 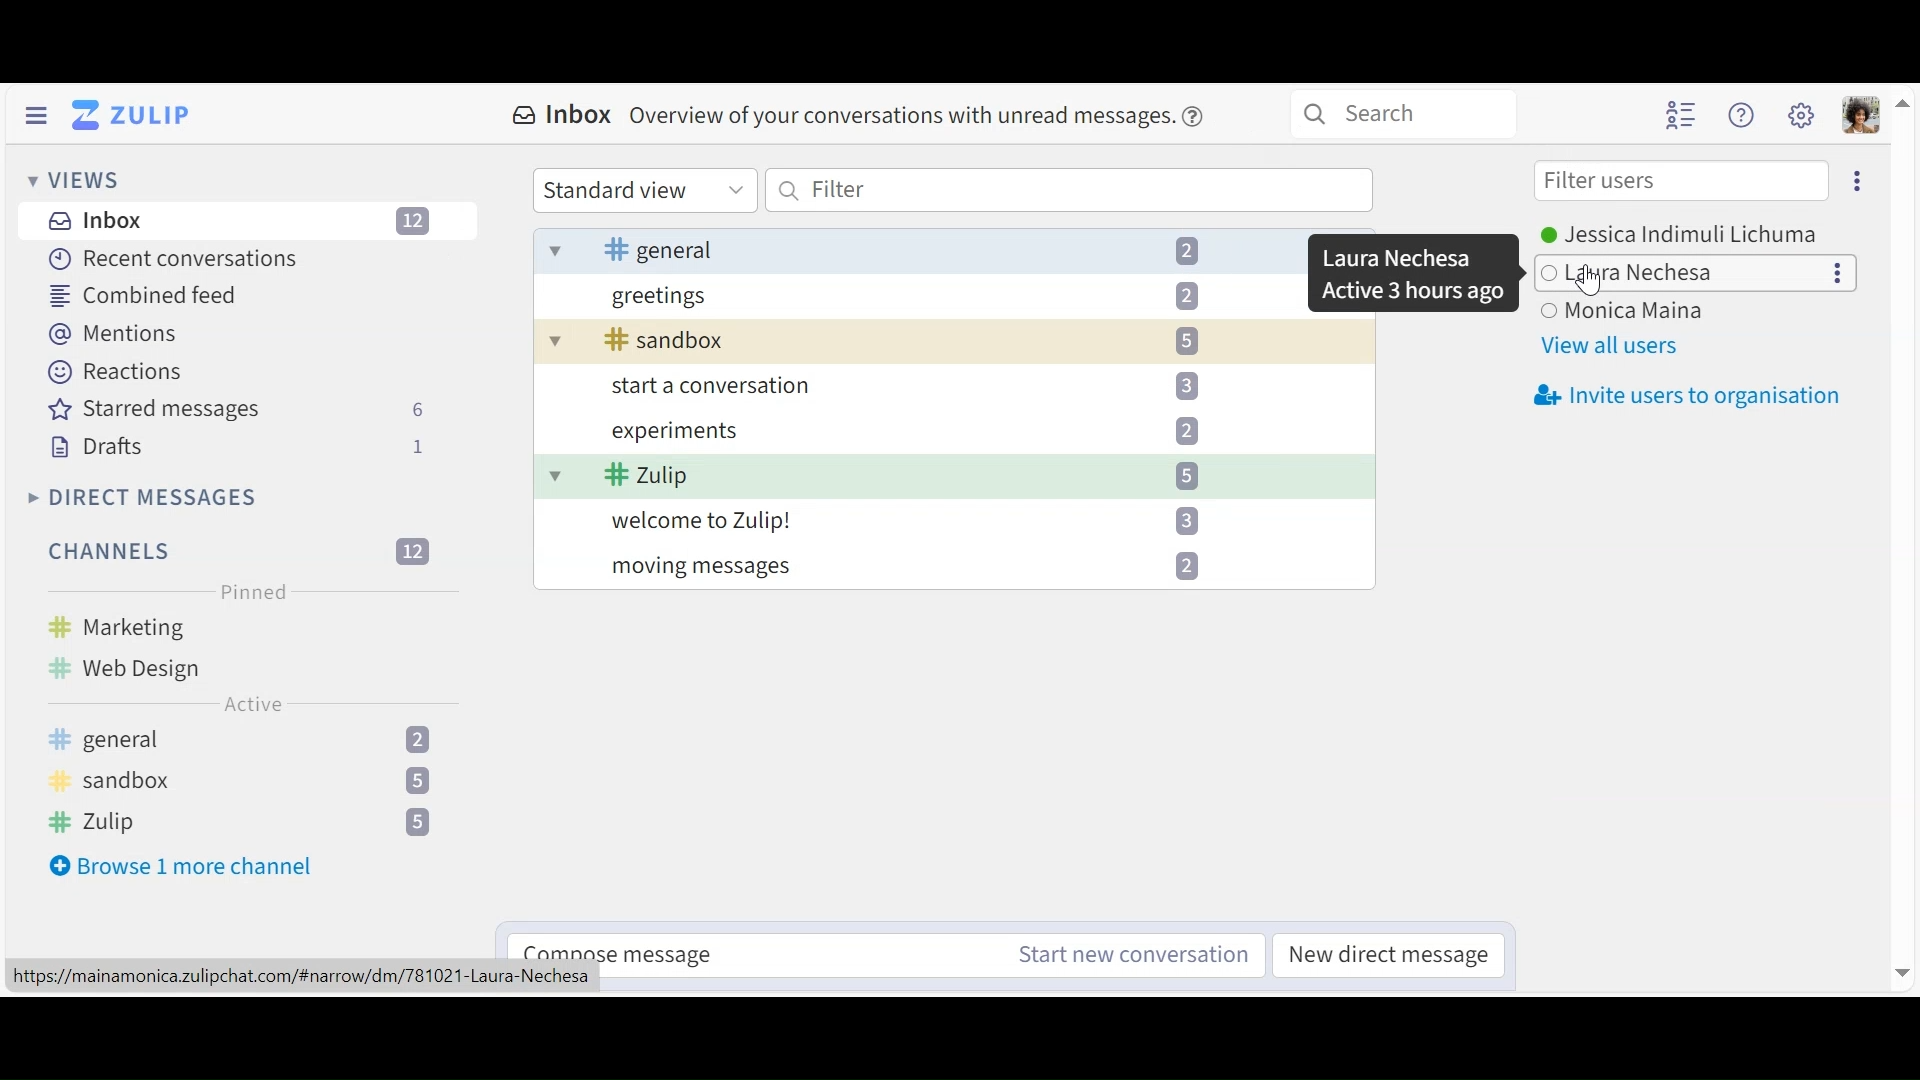 I want to click on Filter Channels, so click(x=238, y=553).